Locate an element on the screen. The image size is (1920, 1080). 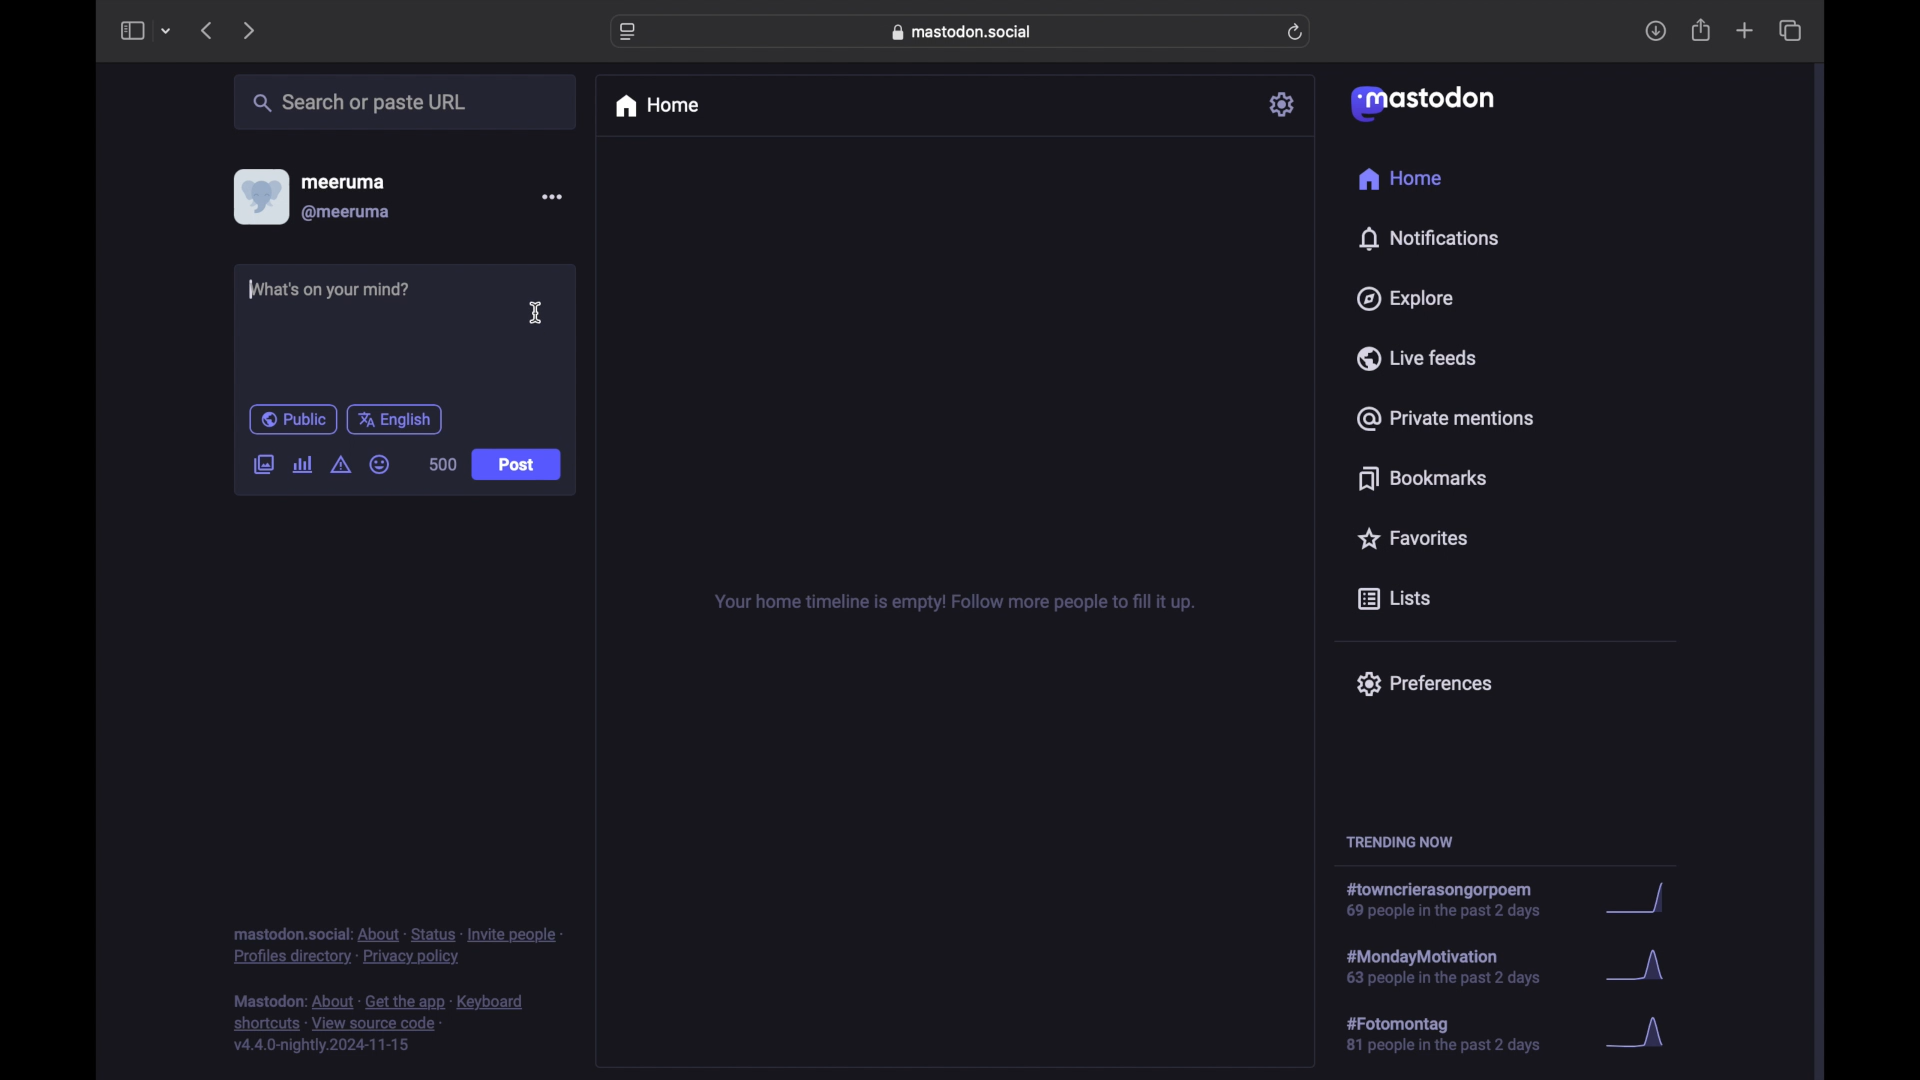
post is located at coordinates (521, 465).